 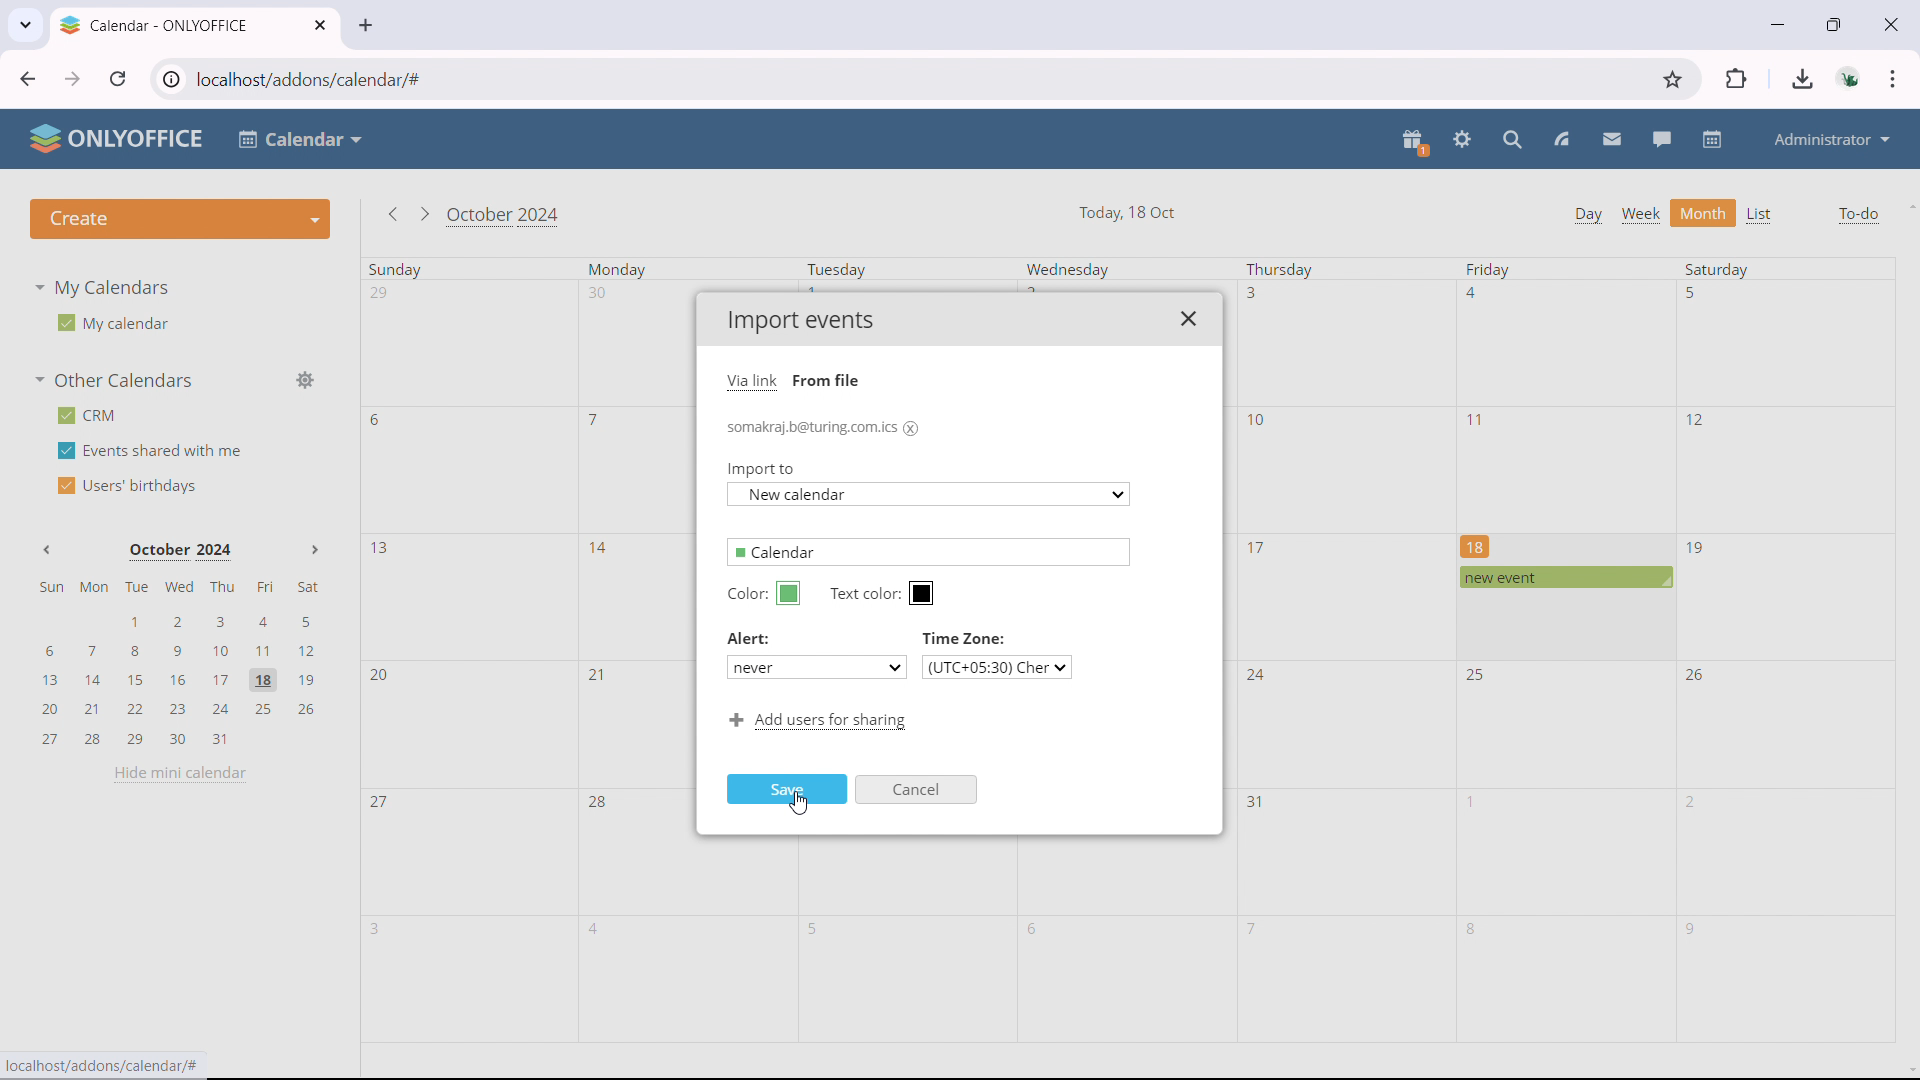 What do you see at coordinates (1415, 142) in the screenshot?
I see `present` at bounding box center [1415, 142].